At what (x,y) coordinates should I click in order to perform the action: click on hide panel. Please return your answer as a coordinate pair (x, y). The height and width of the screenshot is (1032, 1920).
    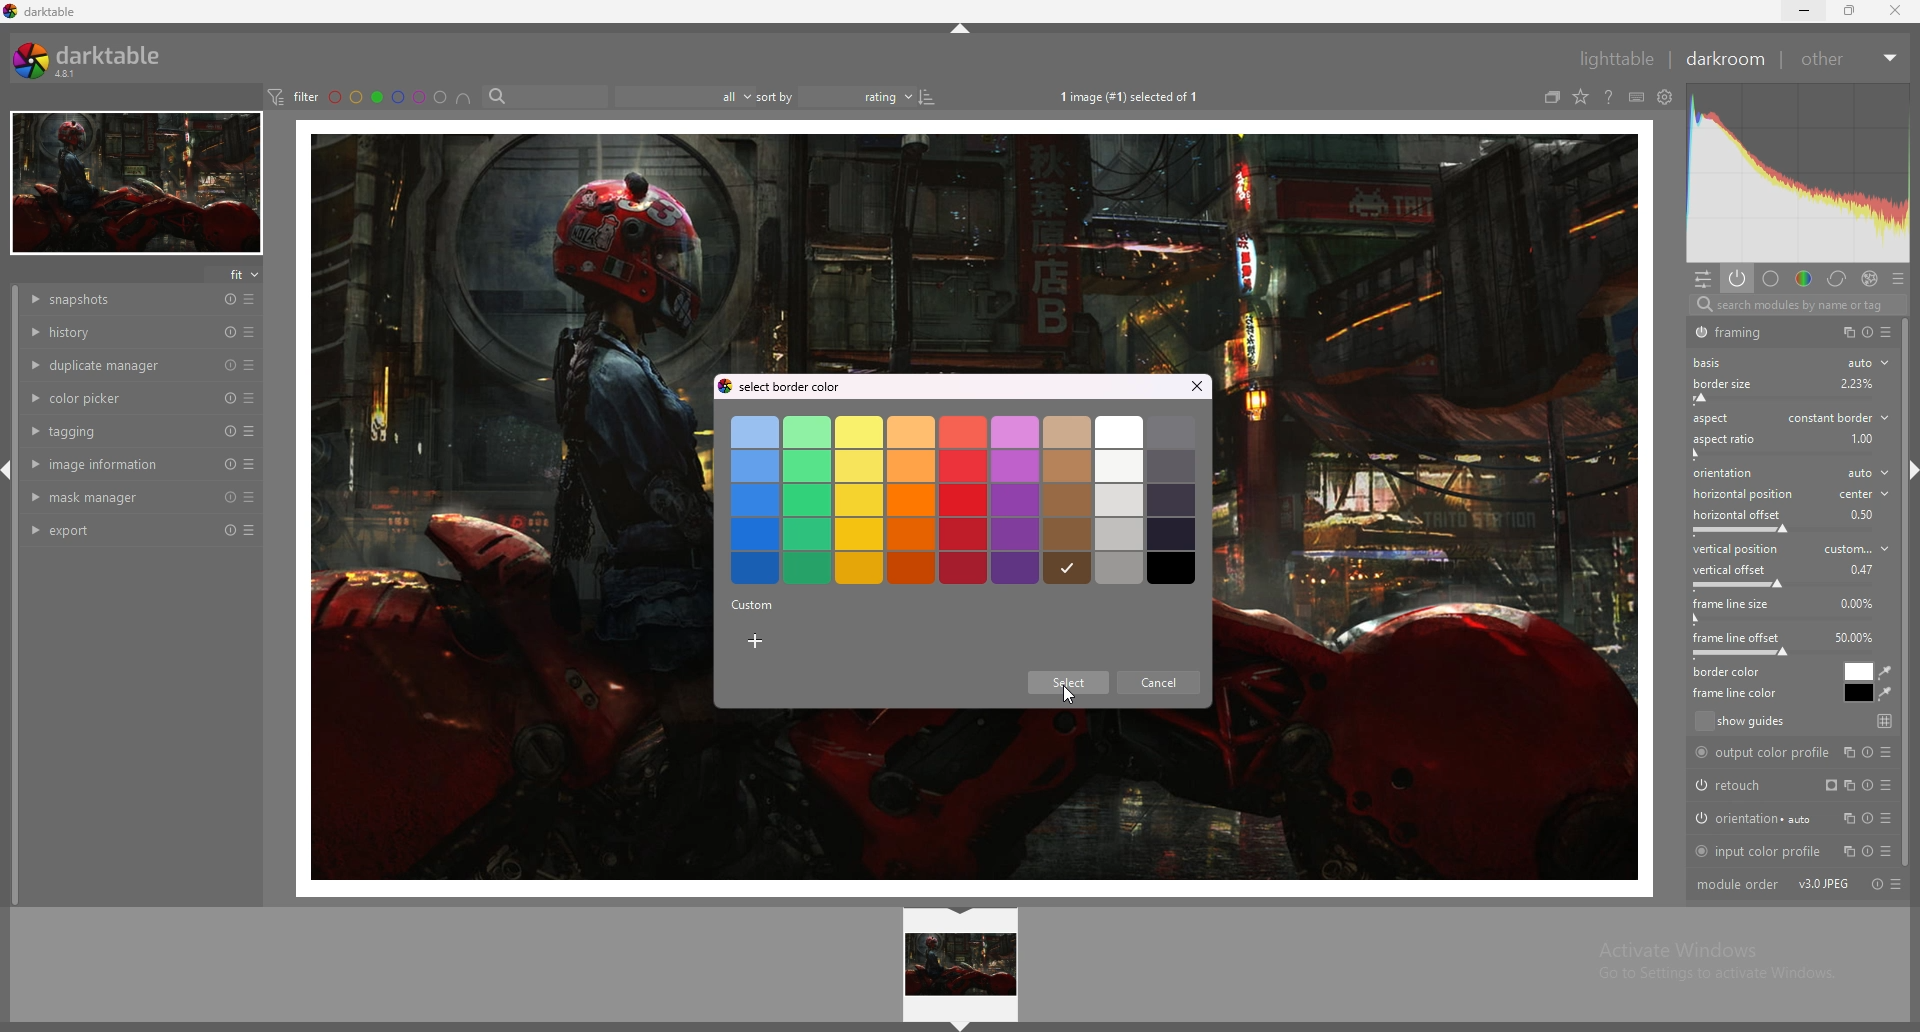
    Looking at the image, I should click on (962, 29).